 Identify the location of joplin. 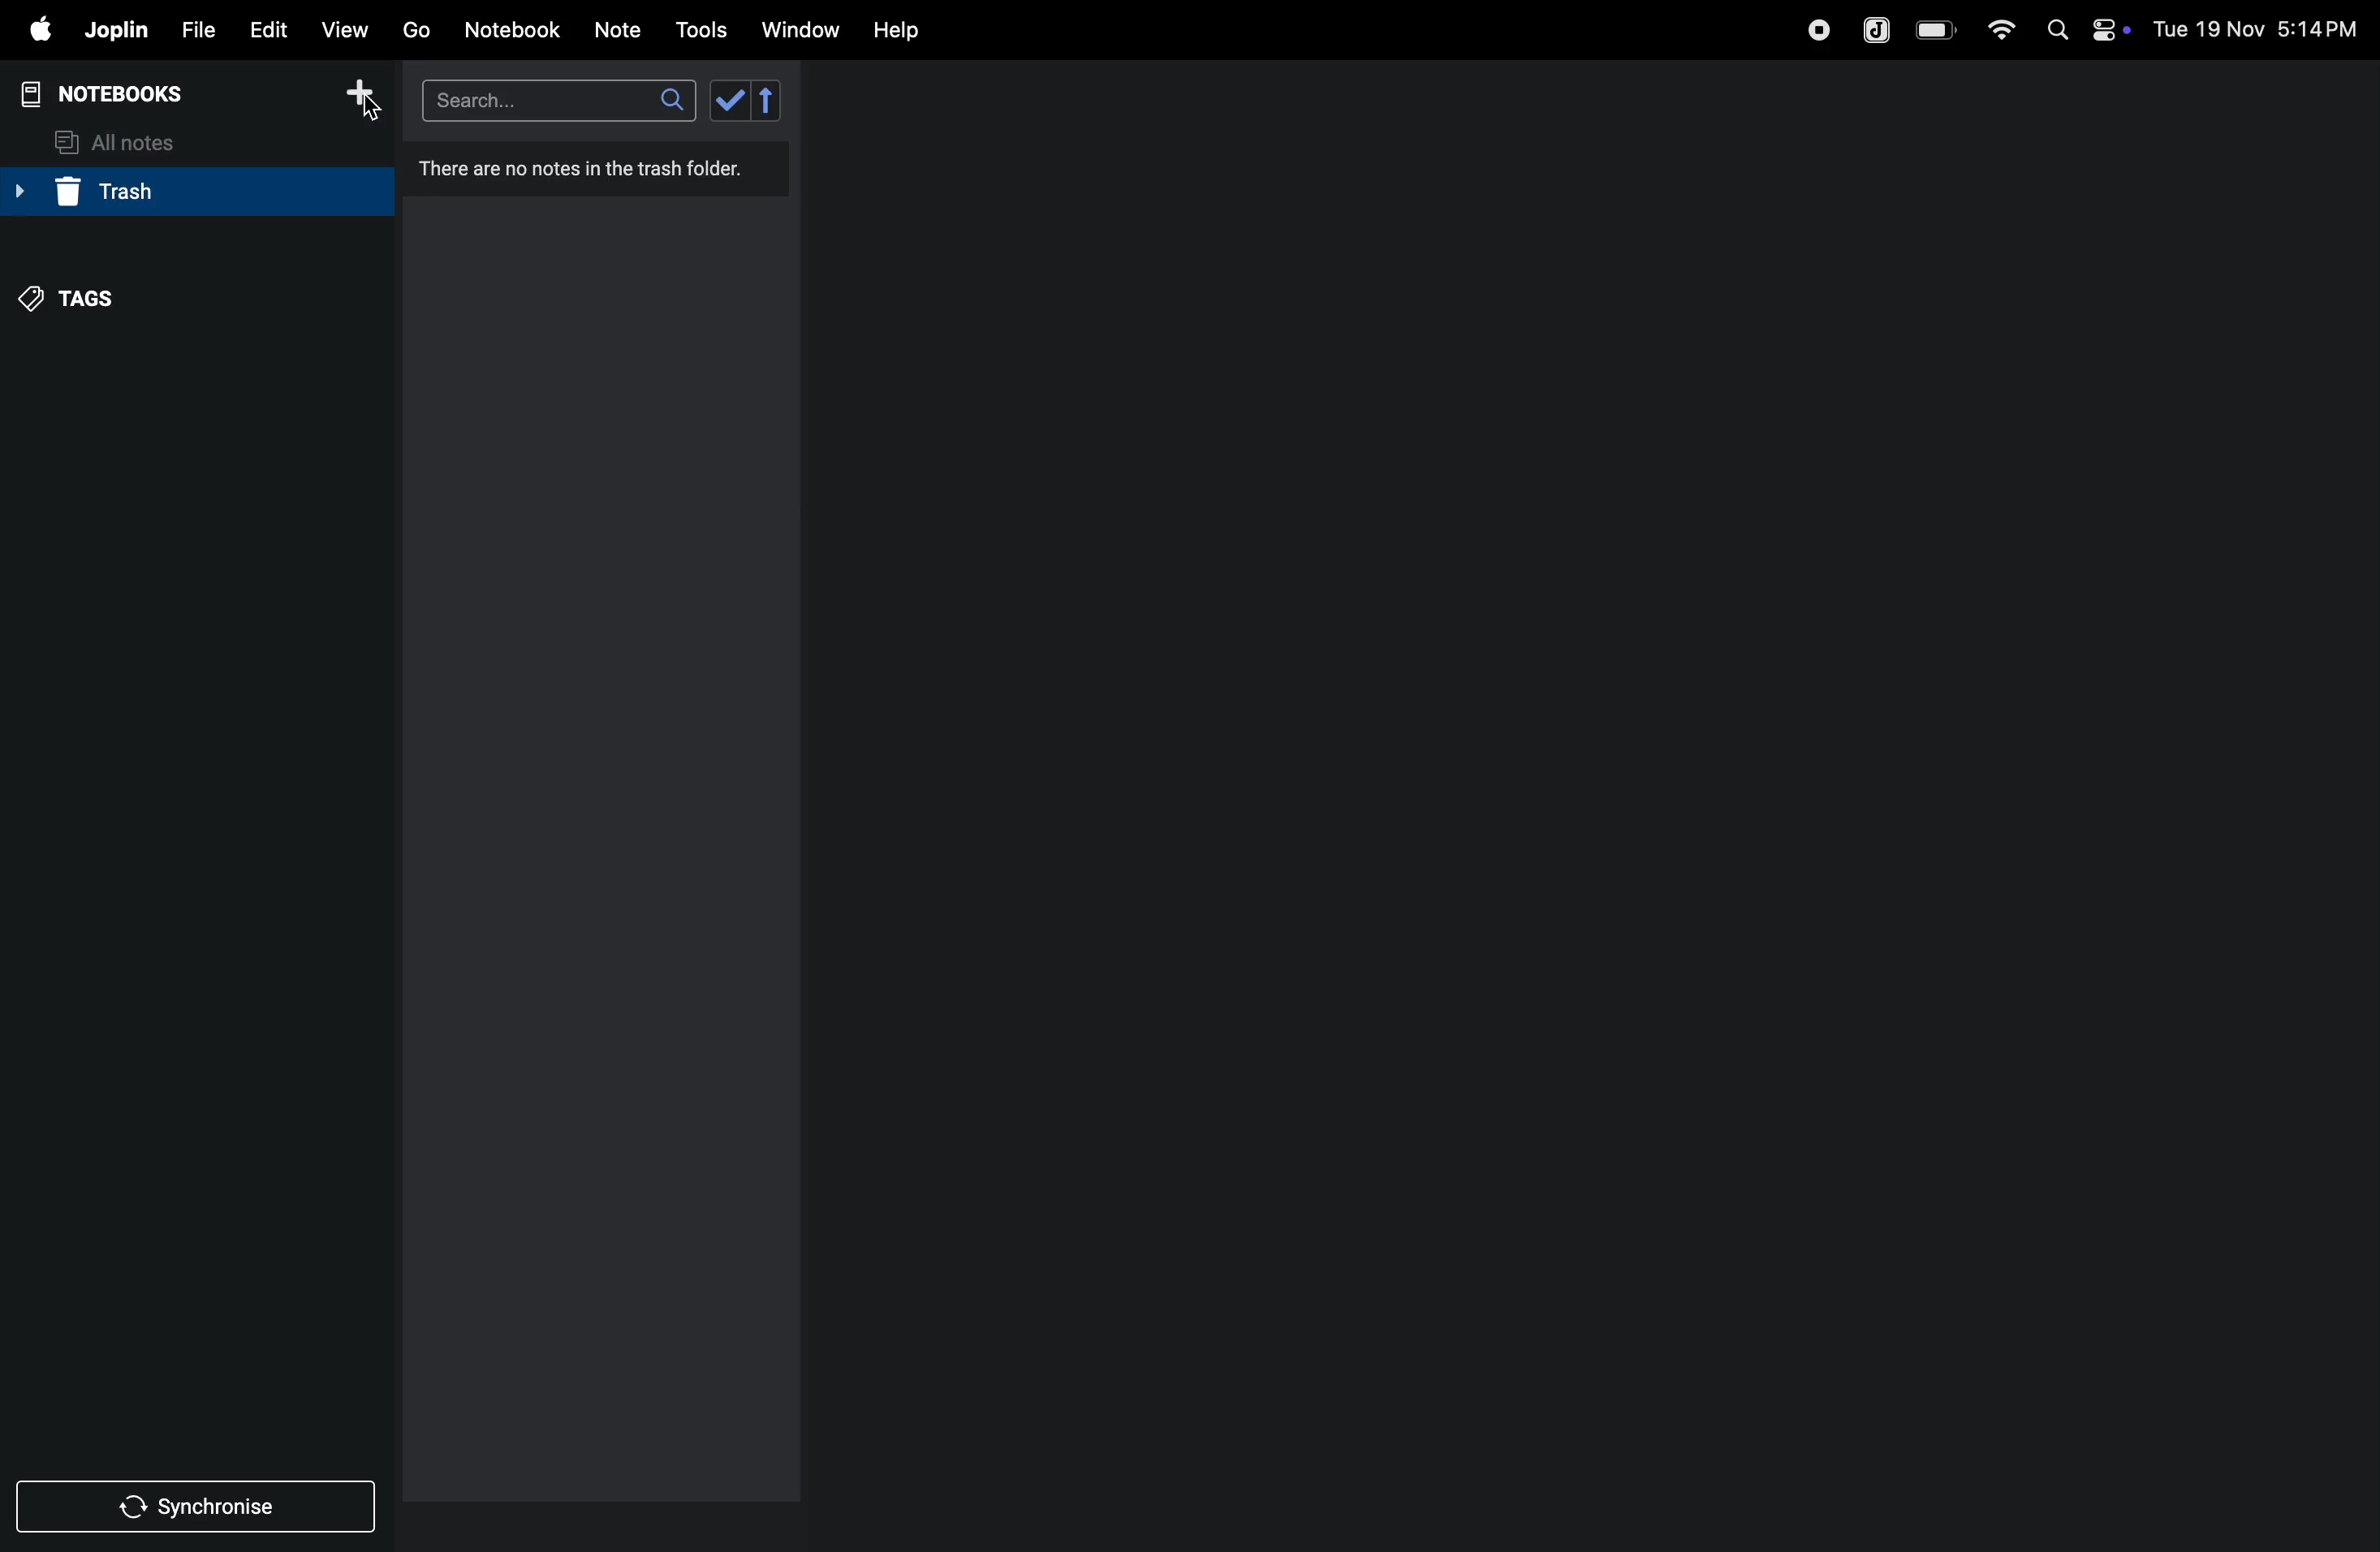
(1878, 28).